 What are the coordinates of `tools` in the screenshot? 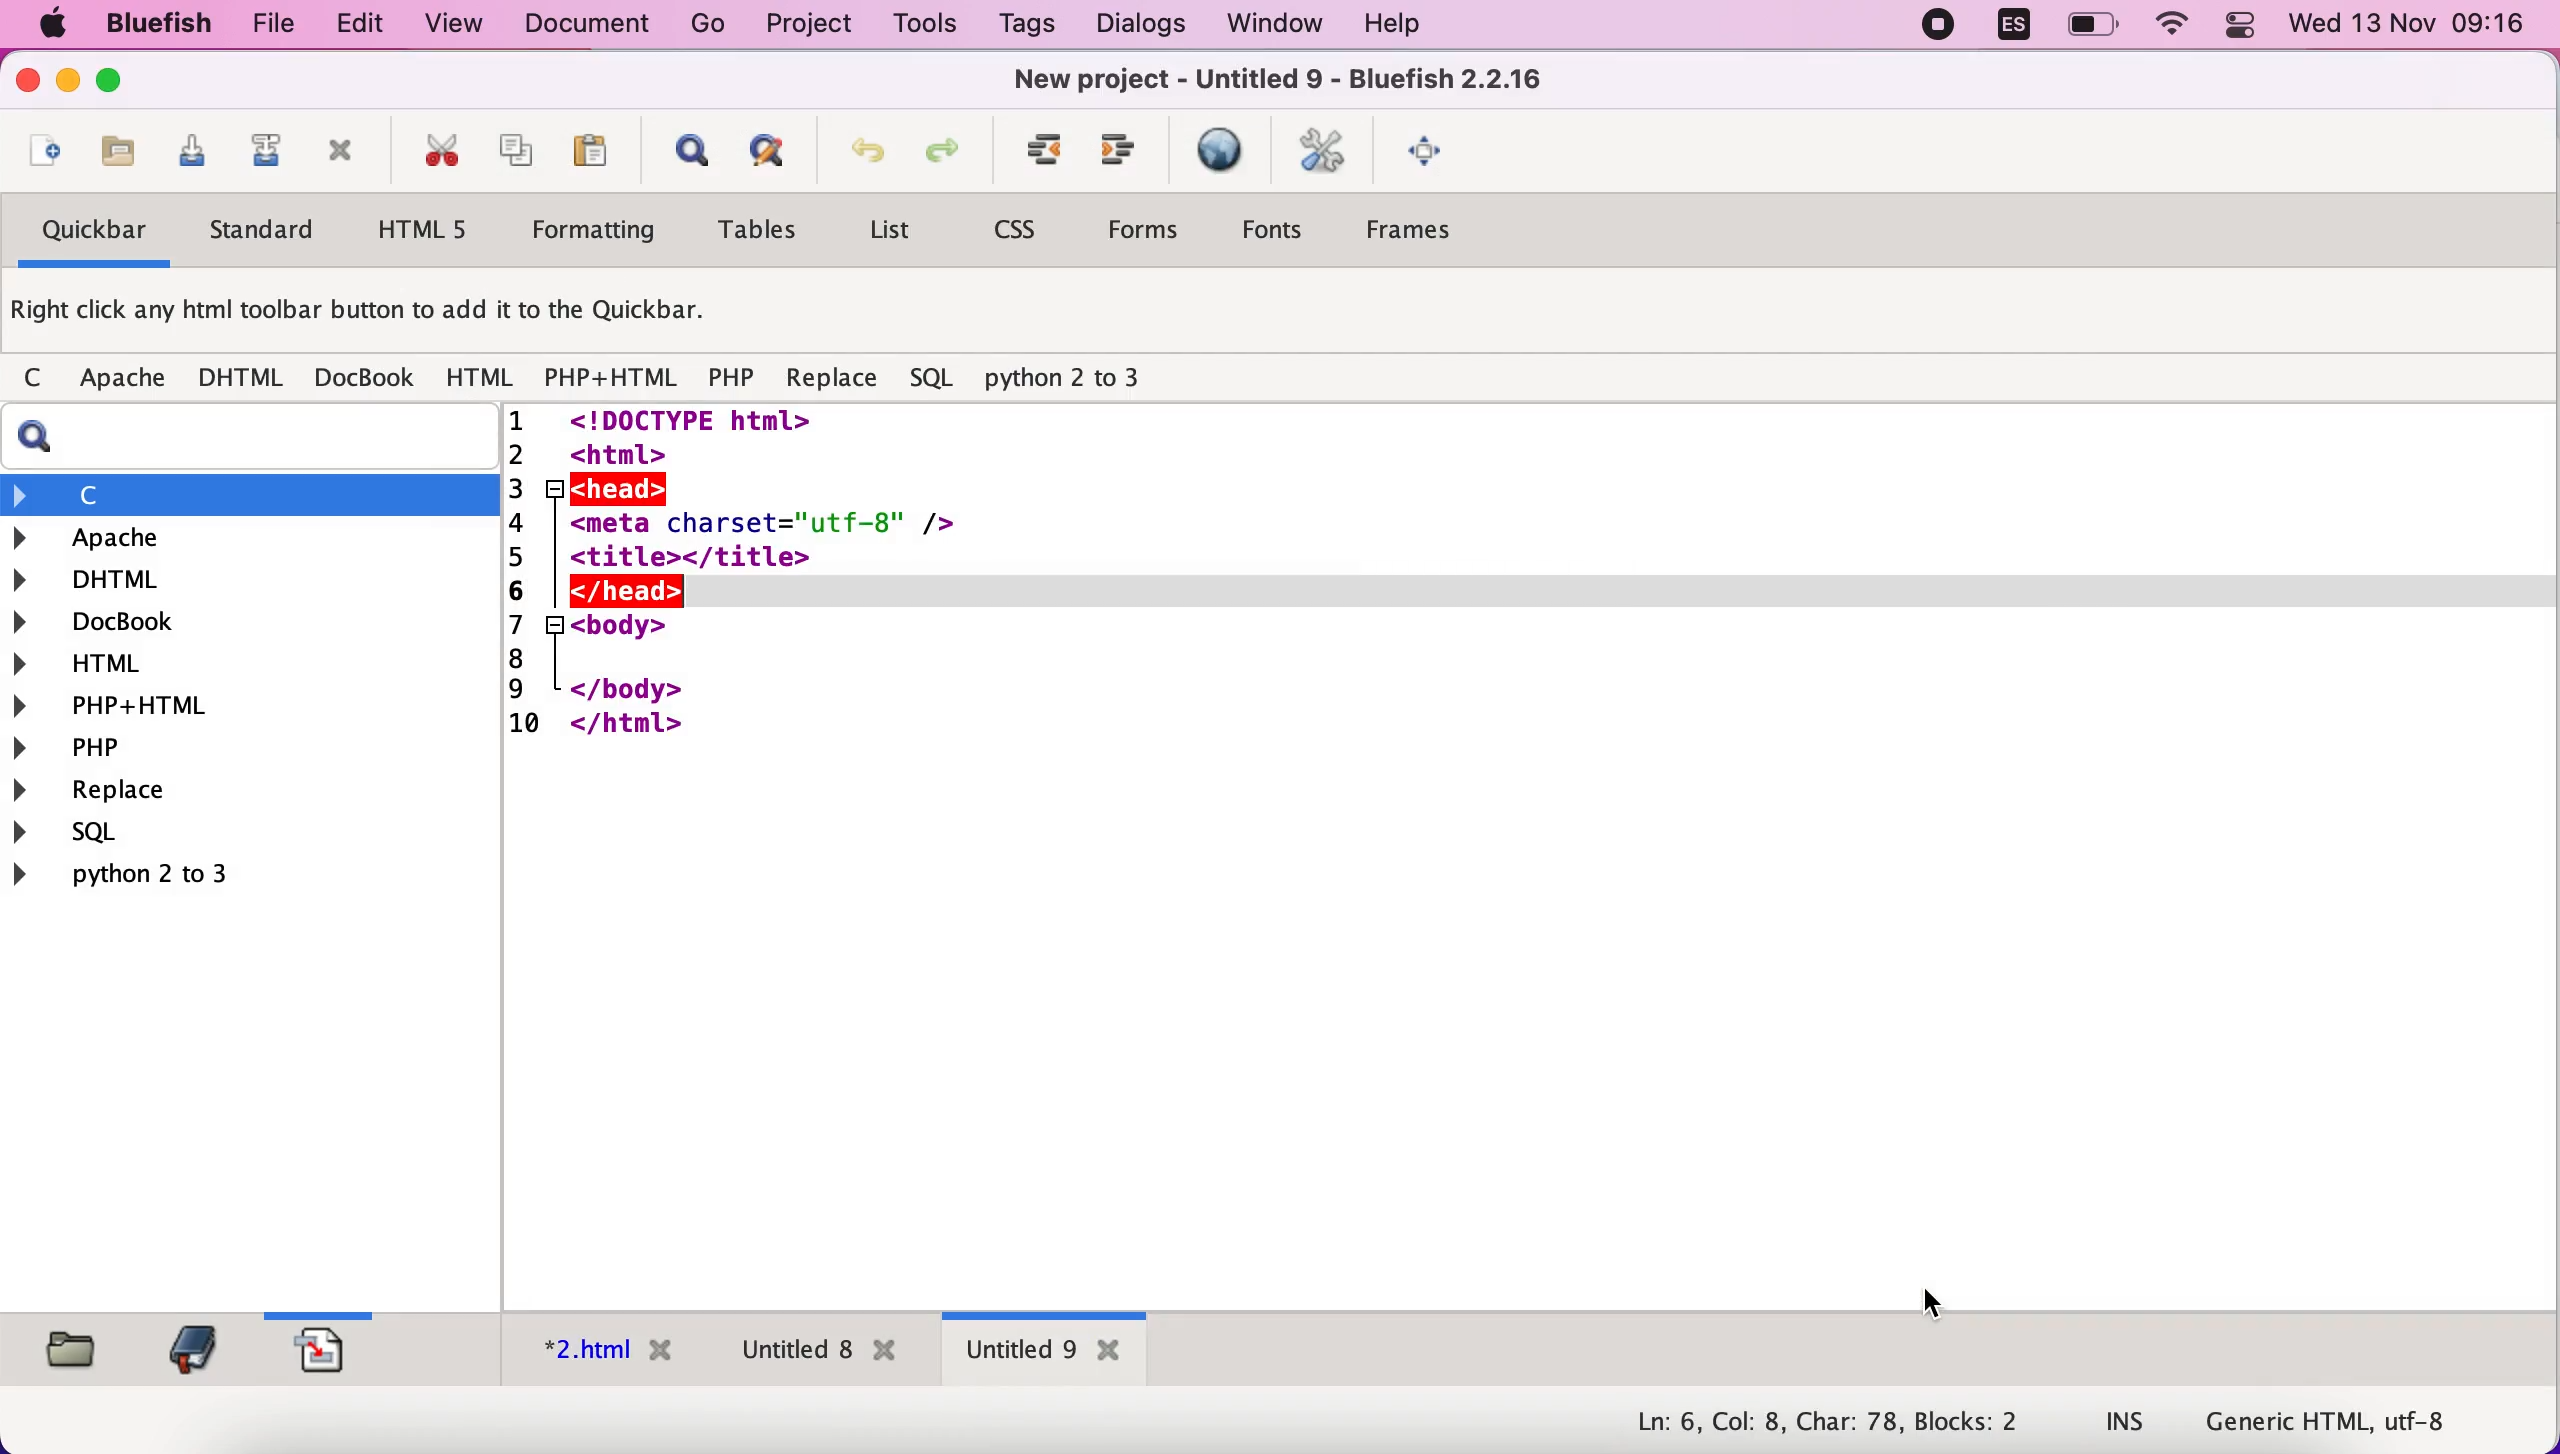 It's located at (920, 26).